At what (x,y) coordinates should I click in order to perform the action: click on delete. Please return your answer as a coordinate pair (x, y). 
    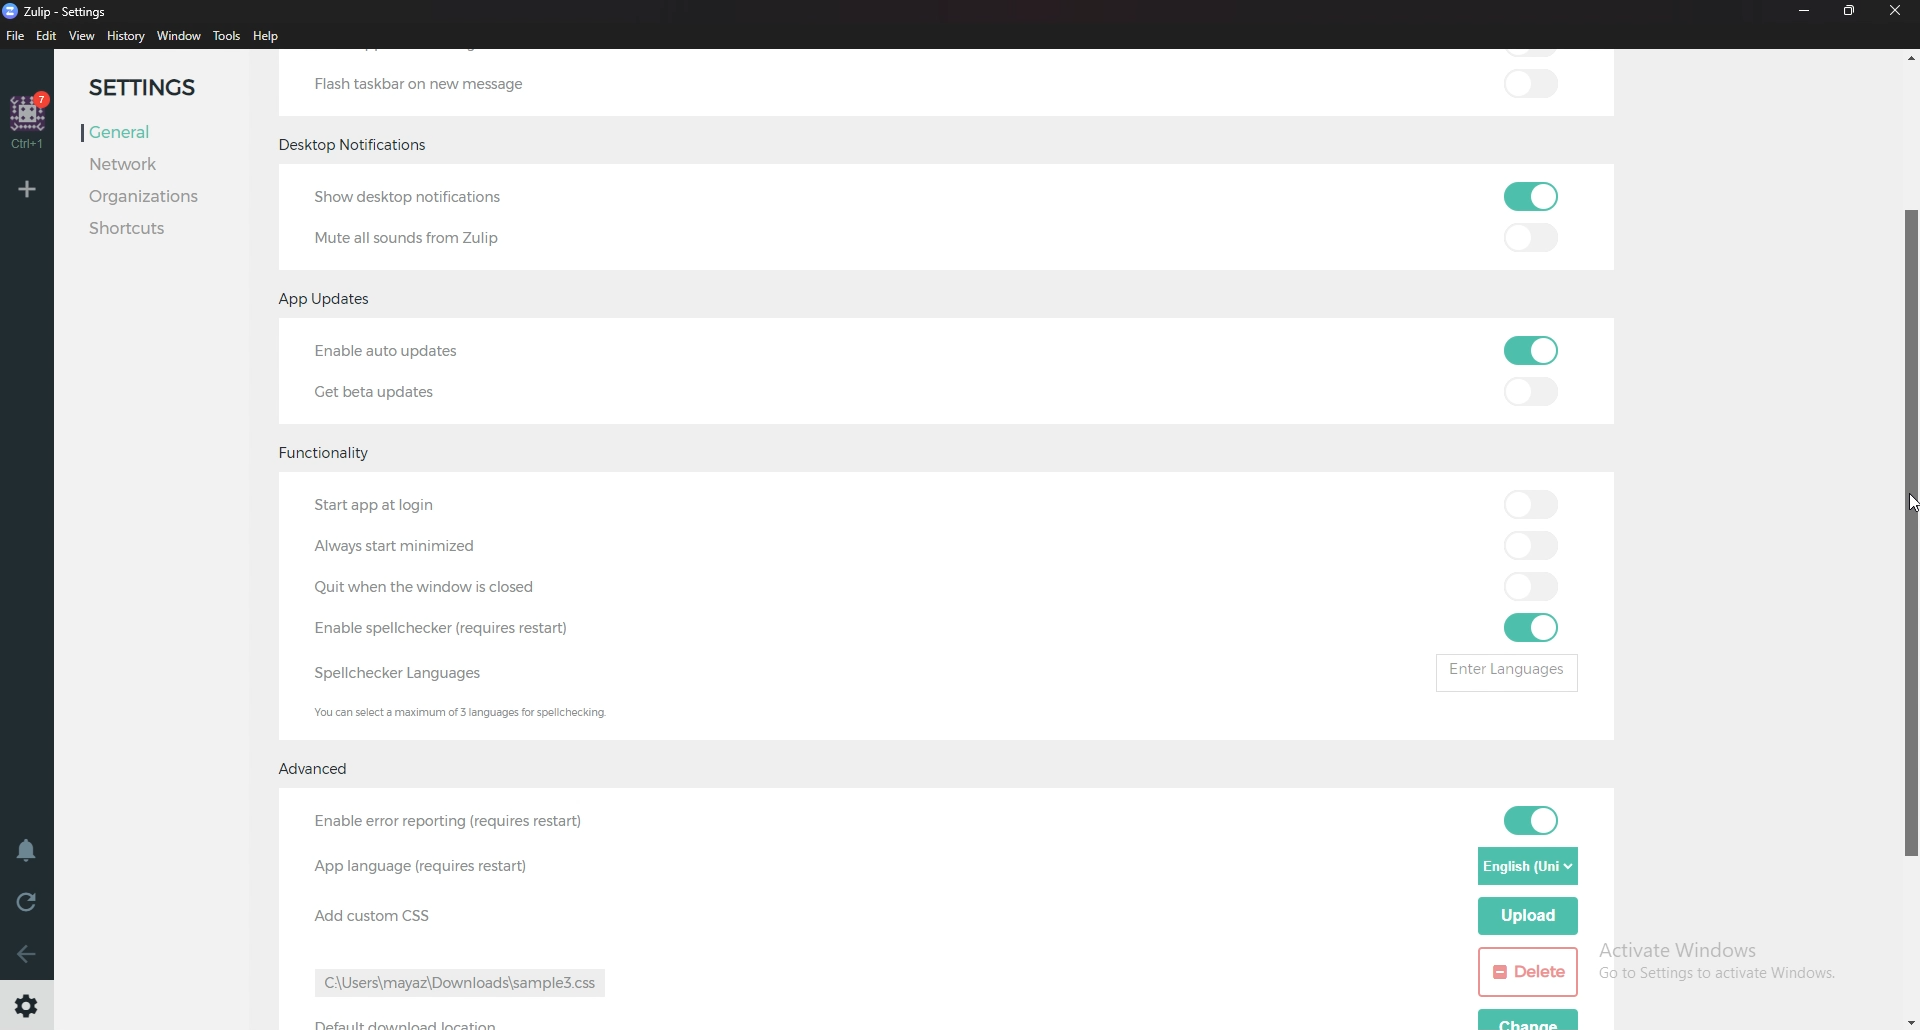
    Looking at the image, I should click on (1527, 973).